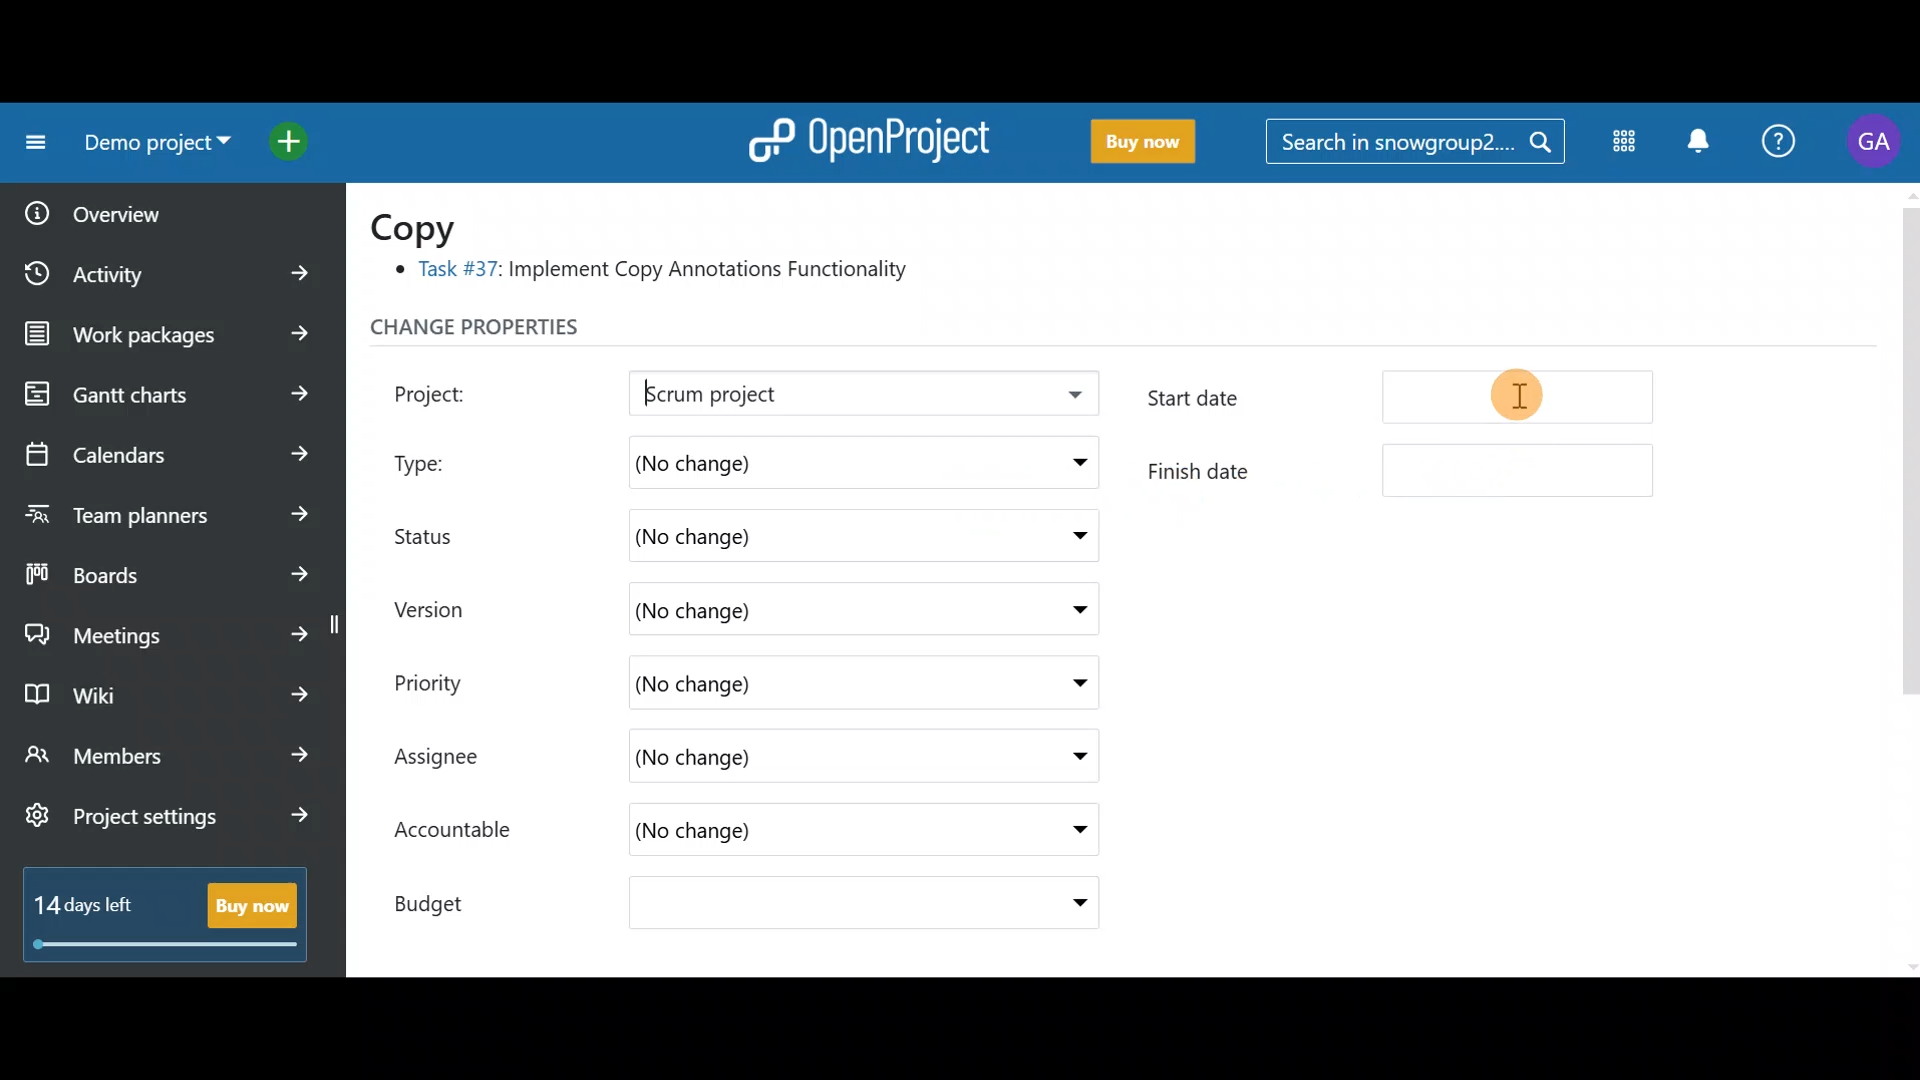 The width and height of the screenshot is (1920, 1080). I want to click on (No change), so click(767, 834).